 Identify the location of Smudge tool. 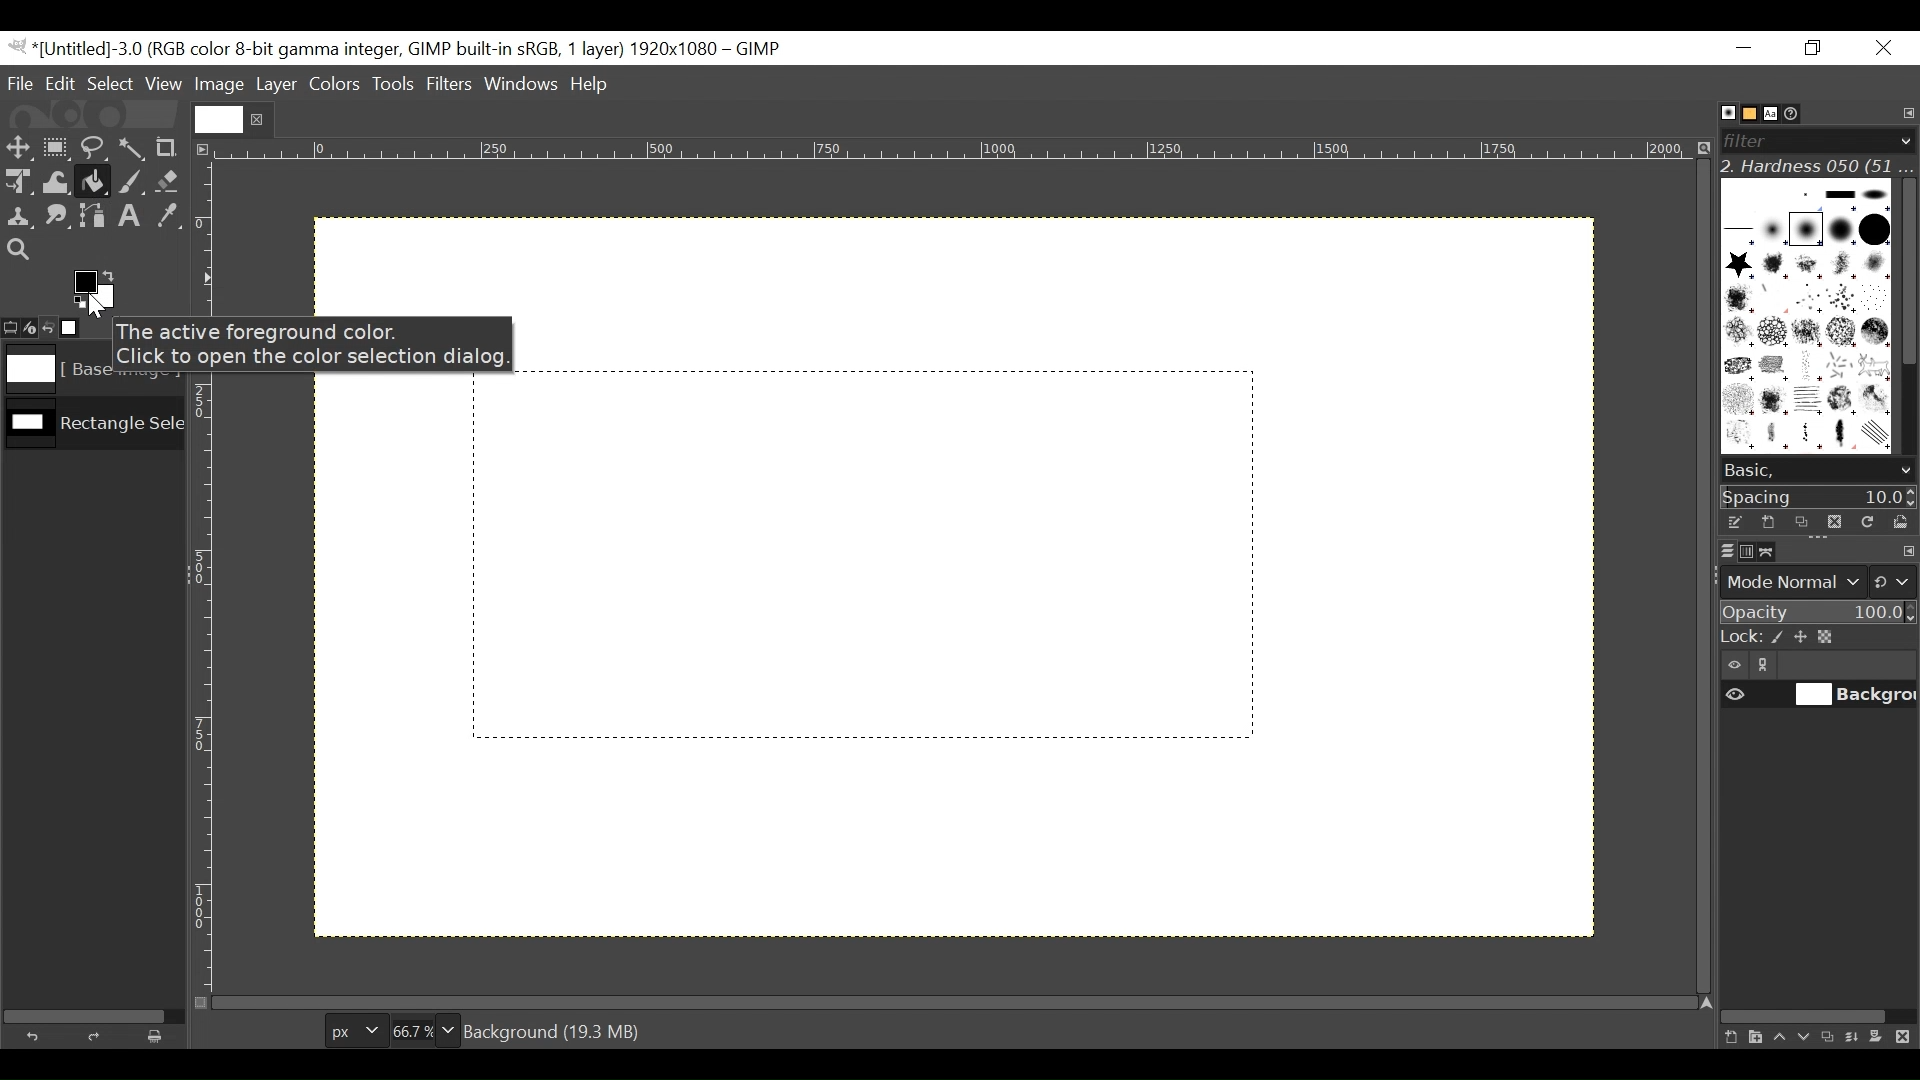
(59, 218).